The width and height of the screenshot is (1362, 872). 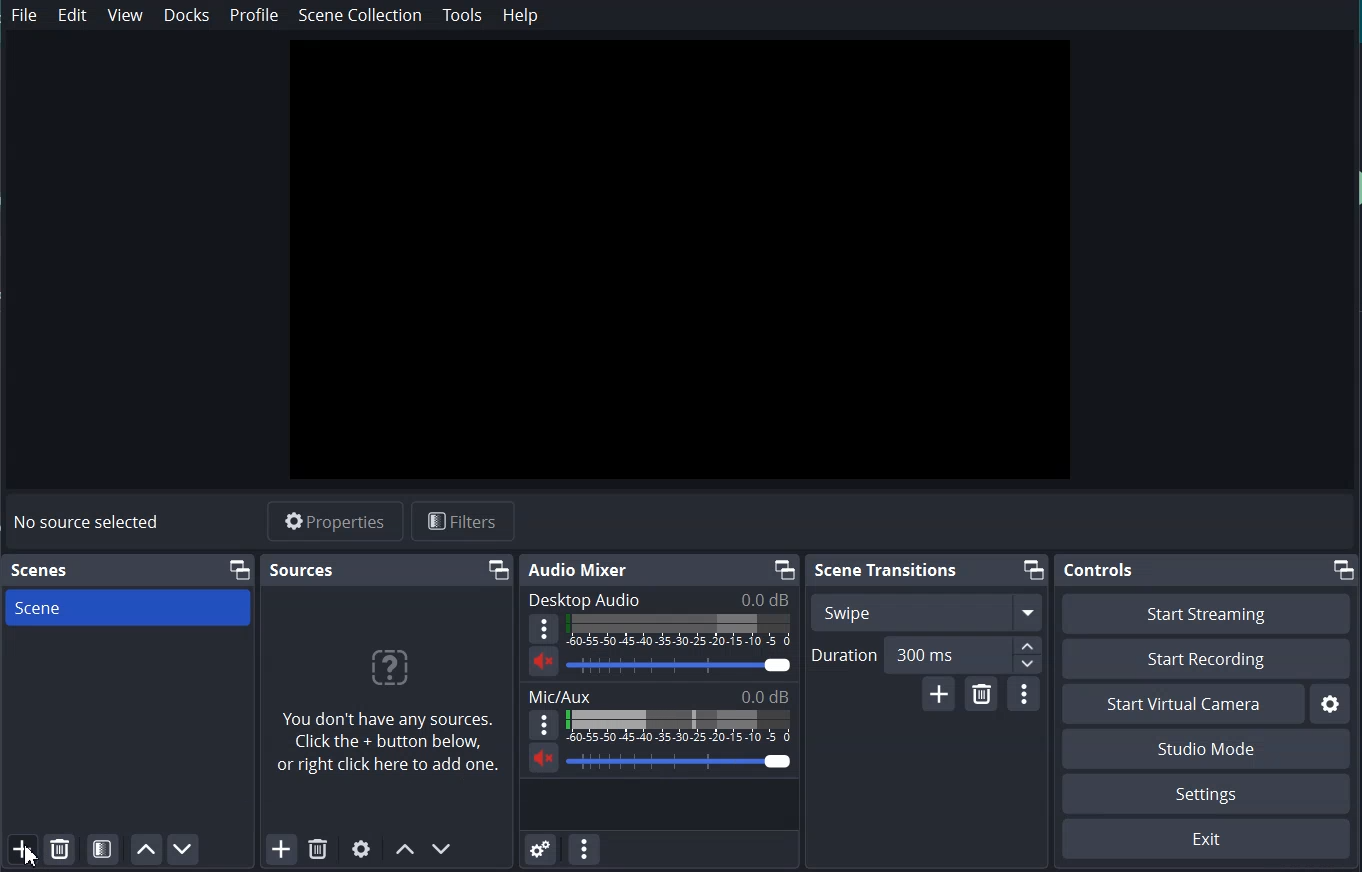 I want to click on Remove Selected Source, so click(x=317, y=850).